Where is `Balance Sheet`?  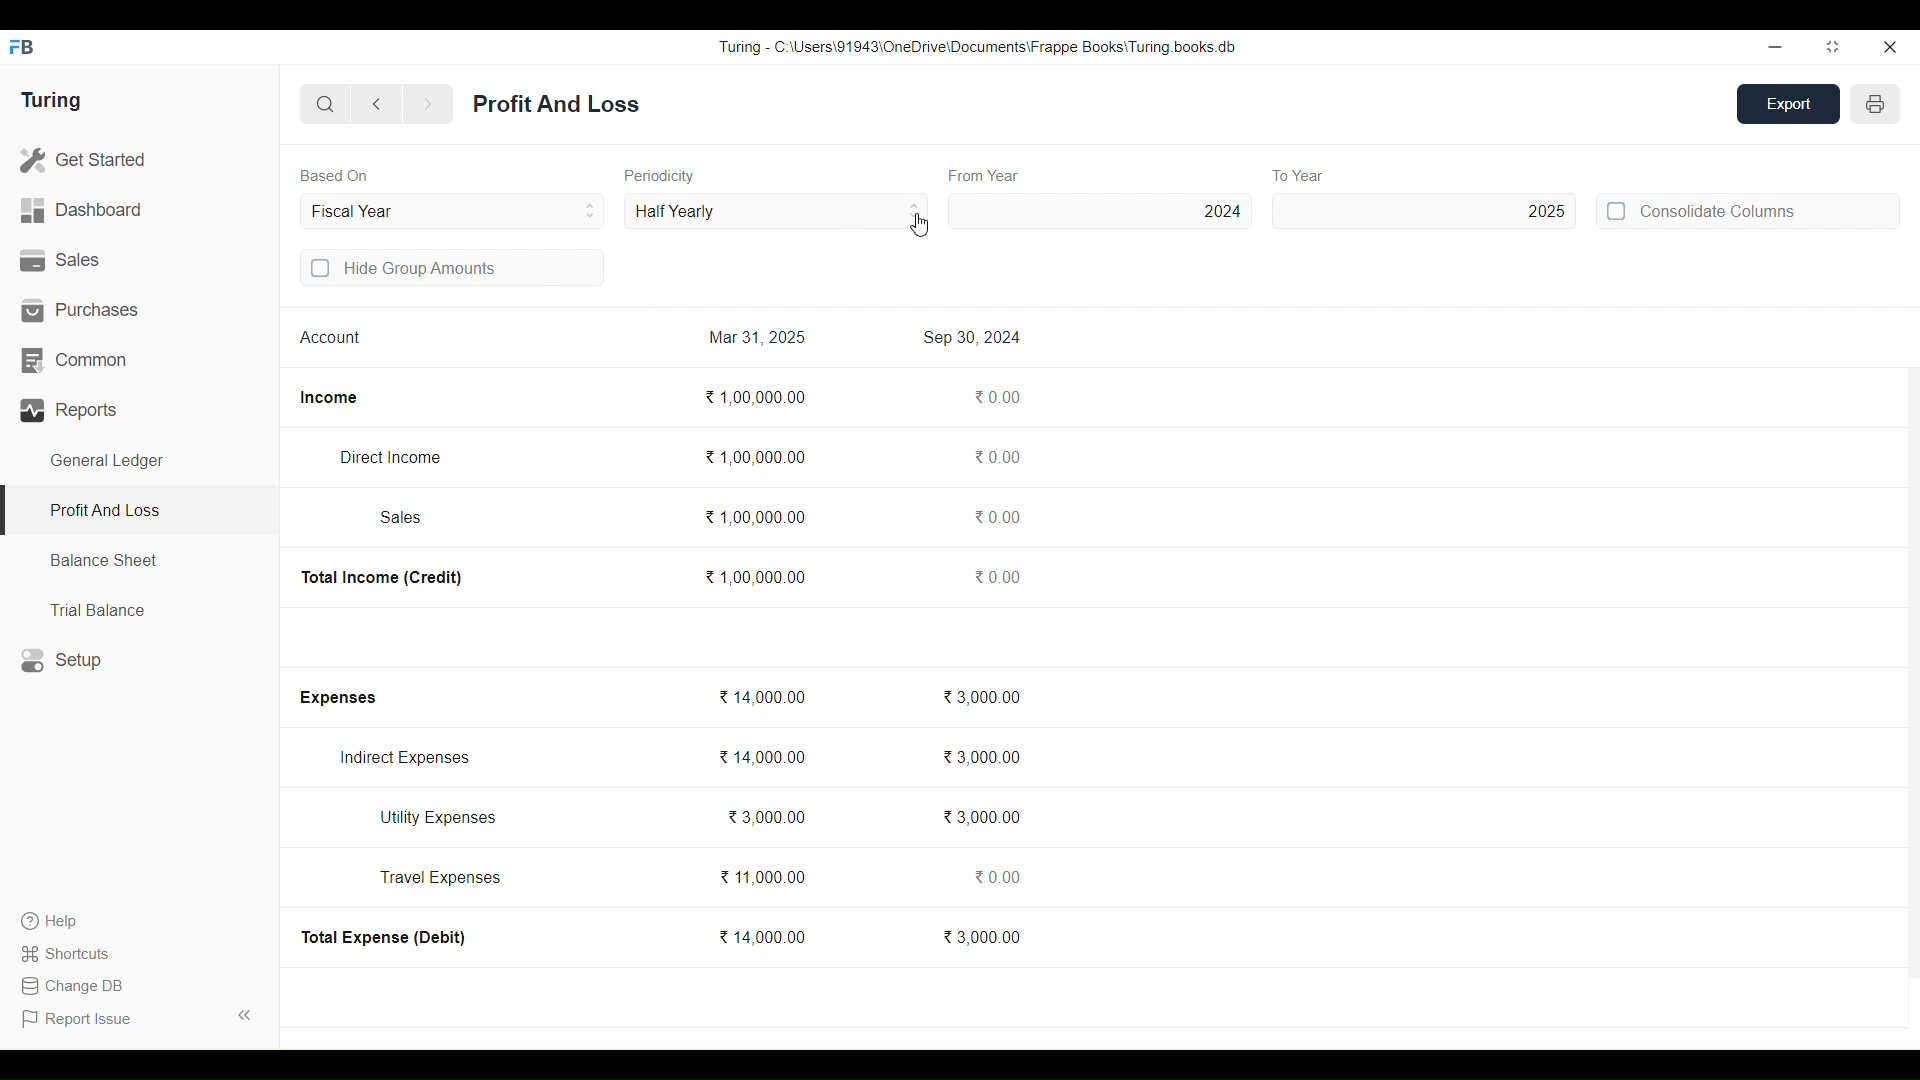 Balance Sheet is located at coordinates (140, 561).